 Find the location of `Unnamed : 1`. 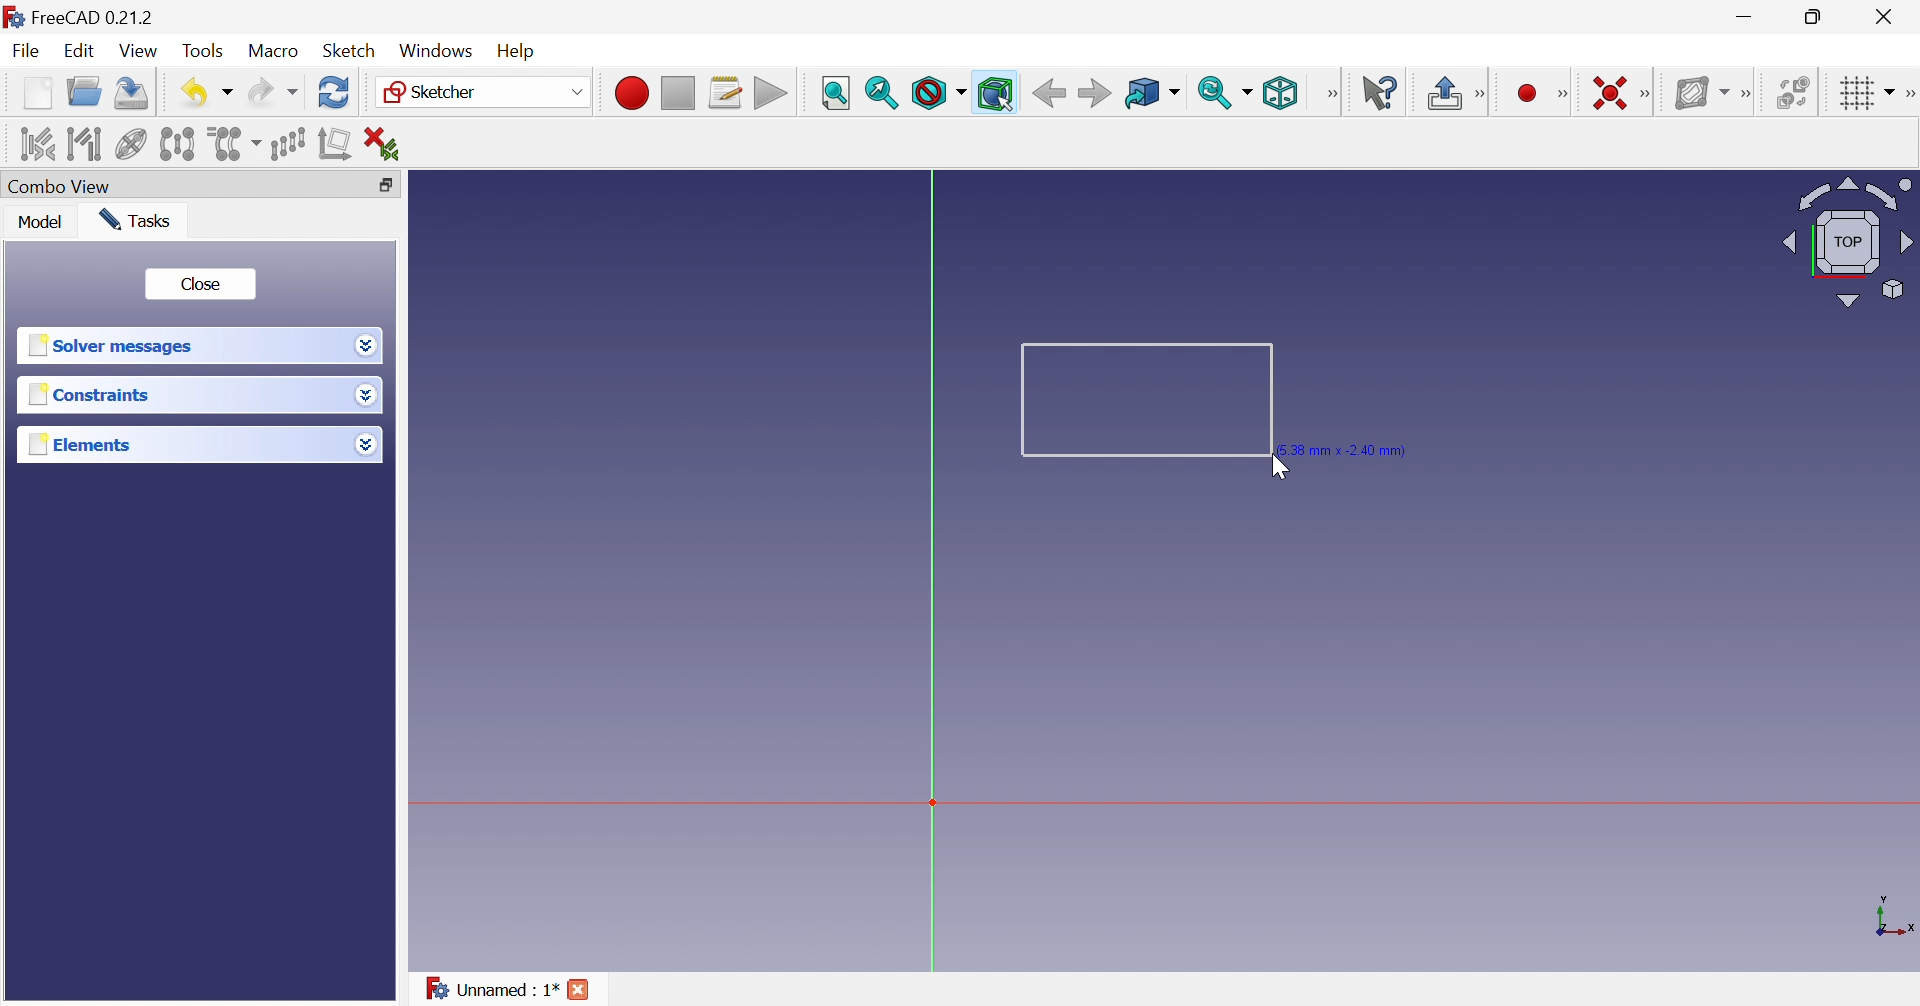

Unnamed : 1 is located at coordinates (491, 989).